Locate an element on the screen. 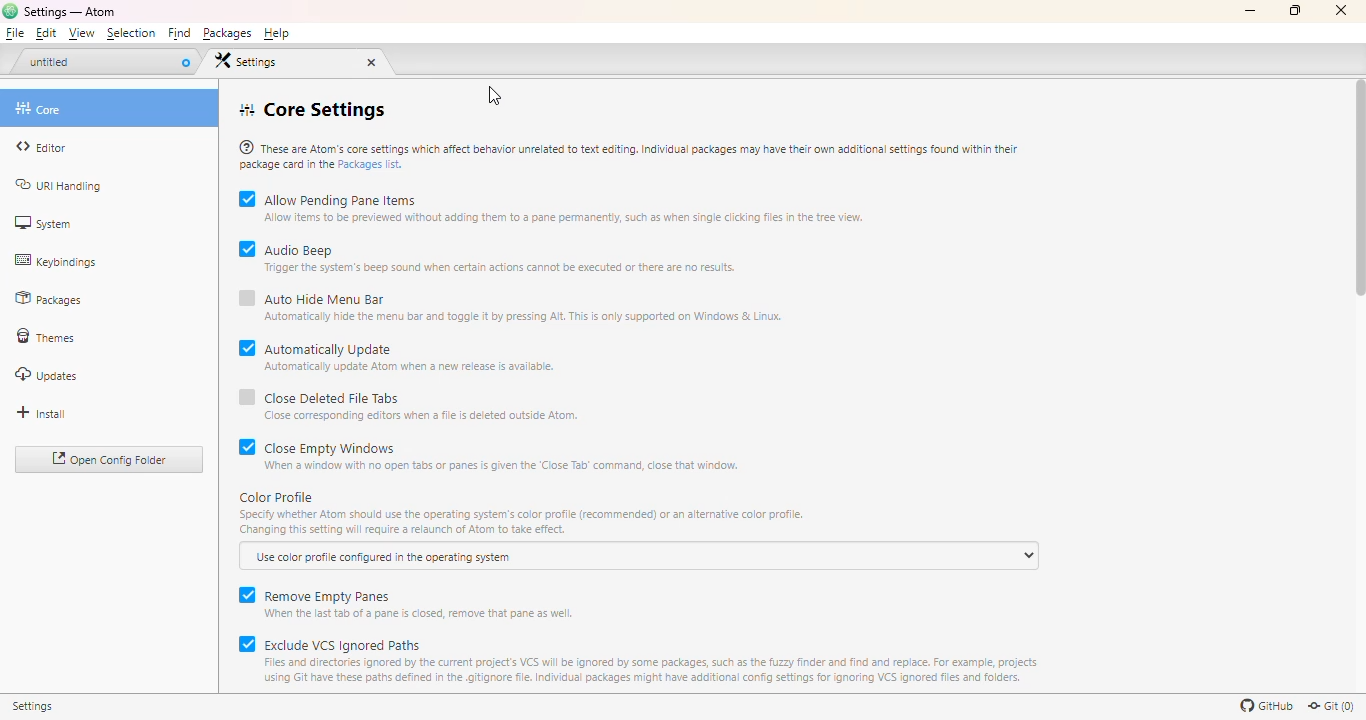 The image size is (1366, 720). Git(0) is located at coordinates (1330, 706).